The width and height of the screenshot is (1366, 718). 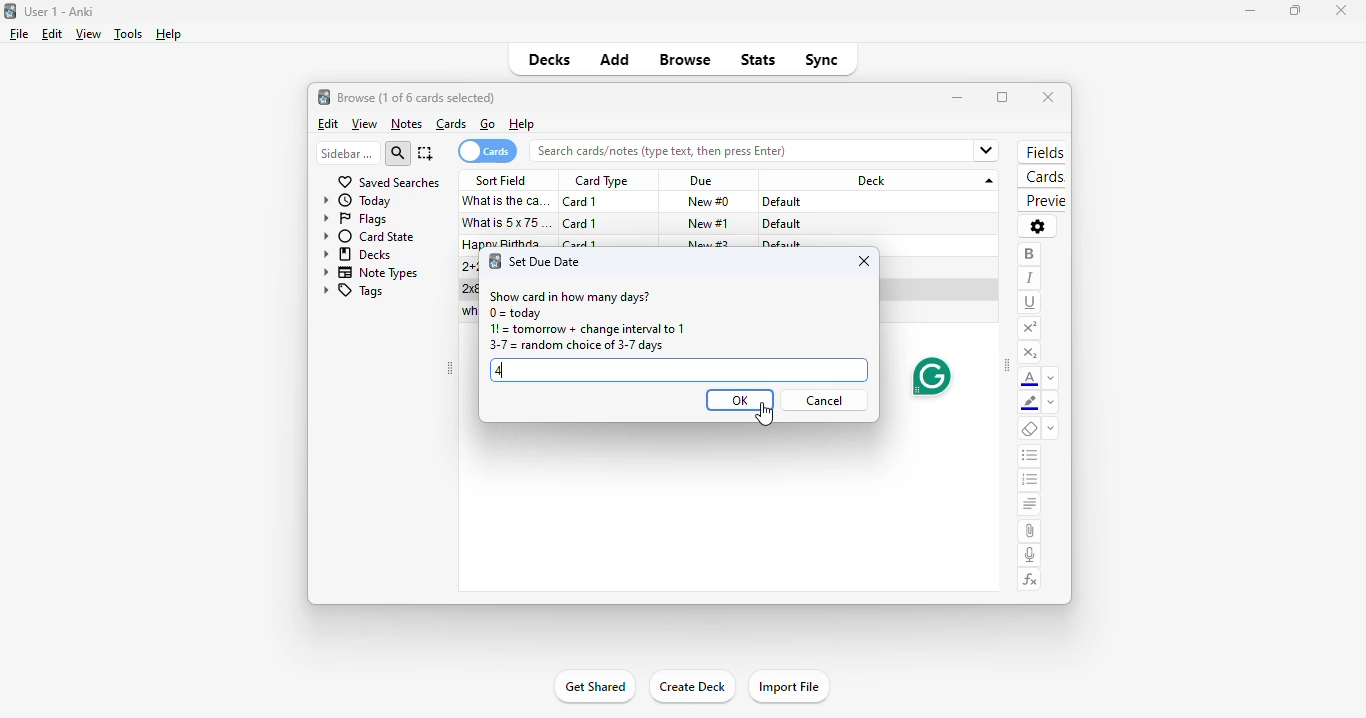 I want to click on browse (1 of 6 cards selected), so click(x=417, y=97).